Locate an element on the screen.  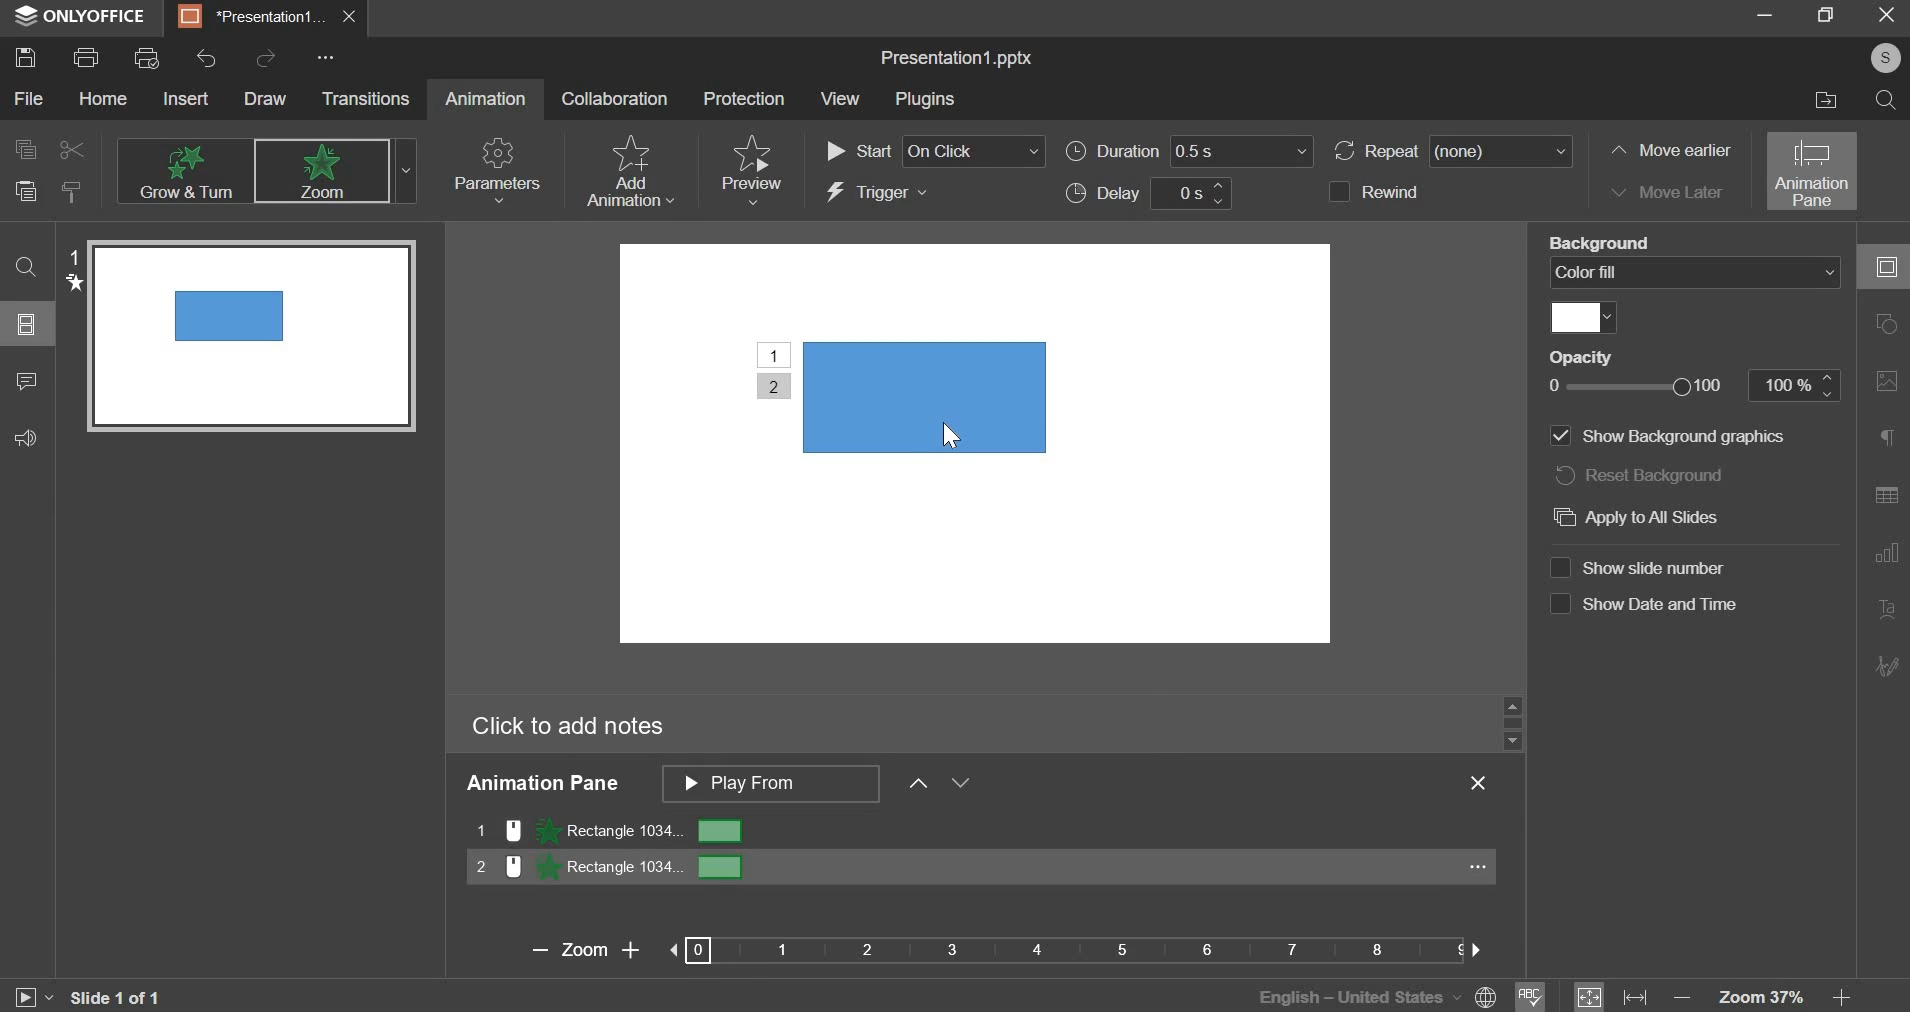
print is located at coordinates (90, 58).